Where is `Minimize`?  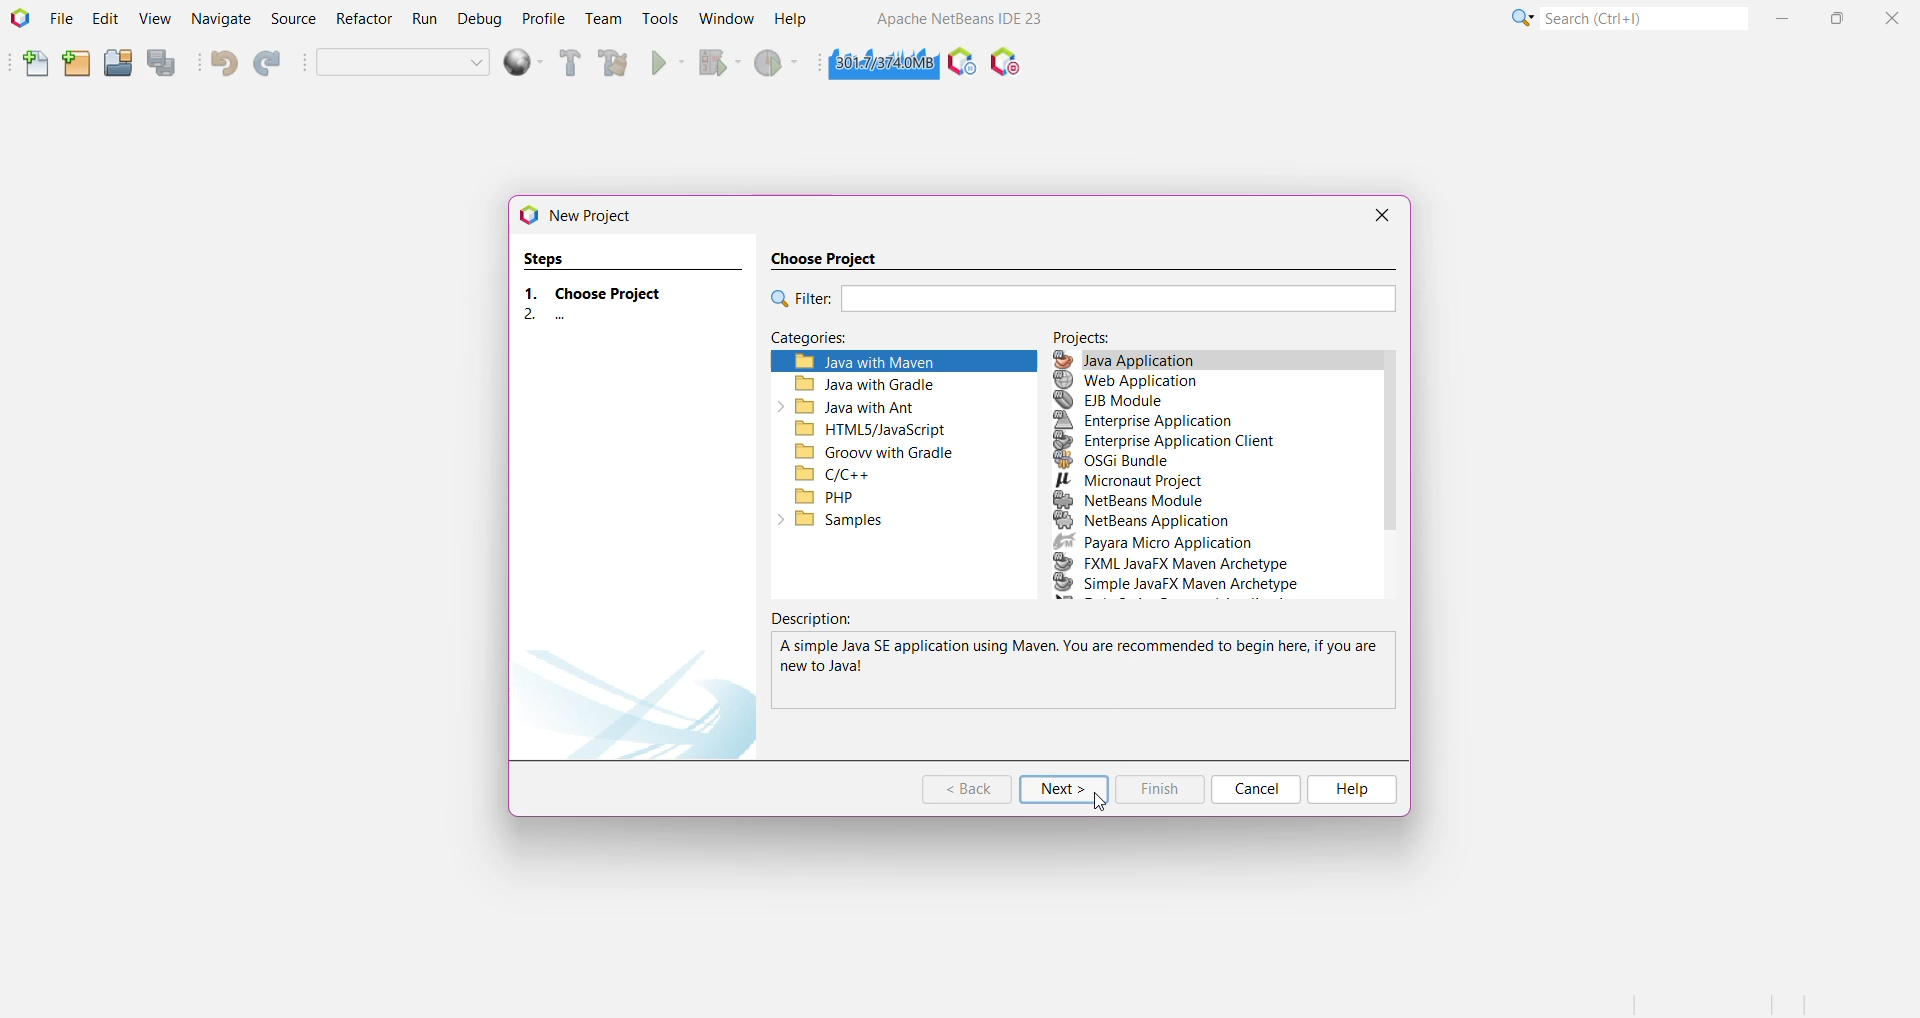
Minimize is located at coordinates (1783, 20).